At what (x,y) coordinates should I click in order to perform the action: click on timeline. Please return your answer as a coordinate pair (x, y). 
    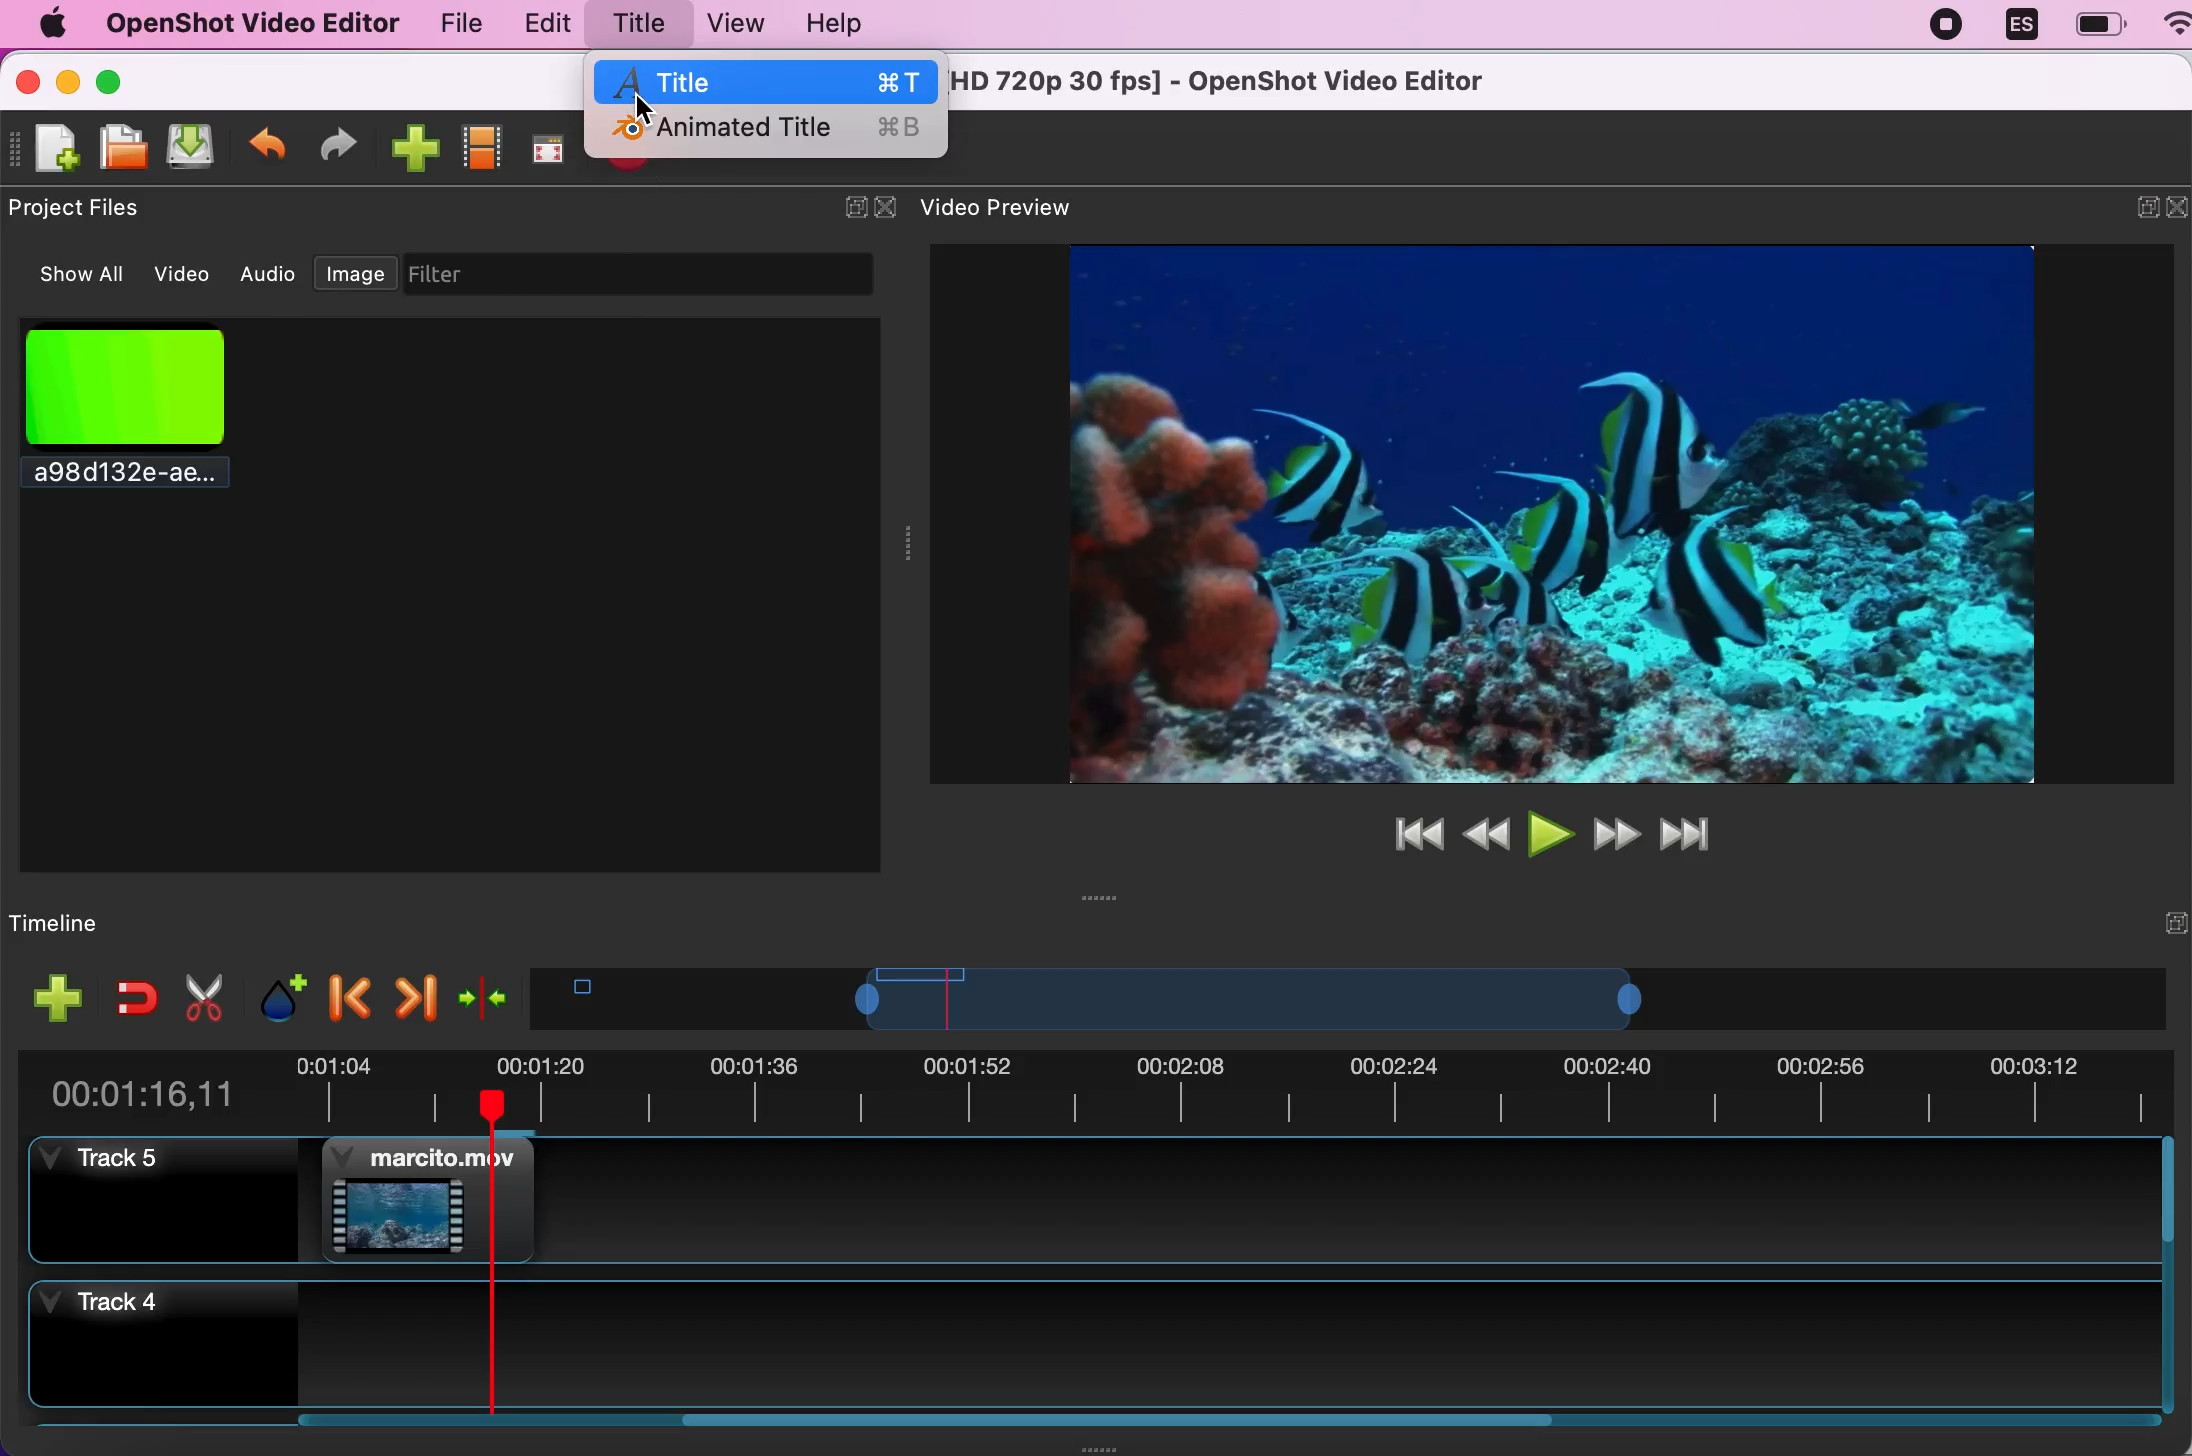
    Looking at the image, I should click on (1325, 998).